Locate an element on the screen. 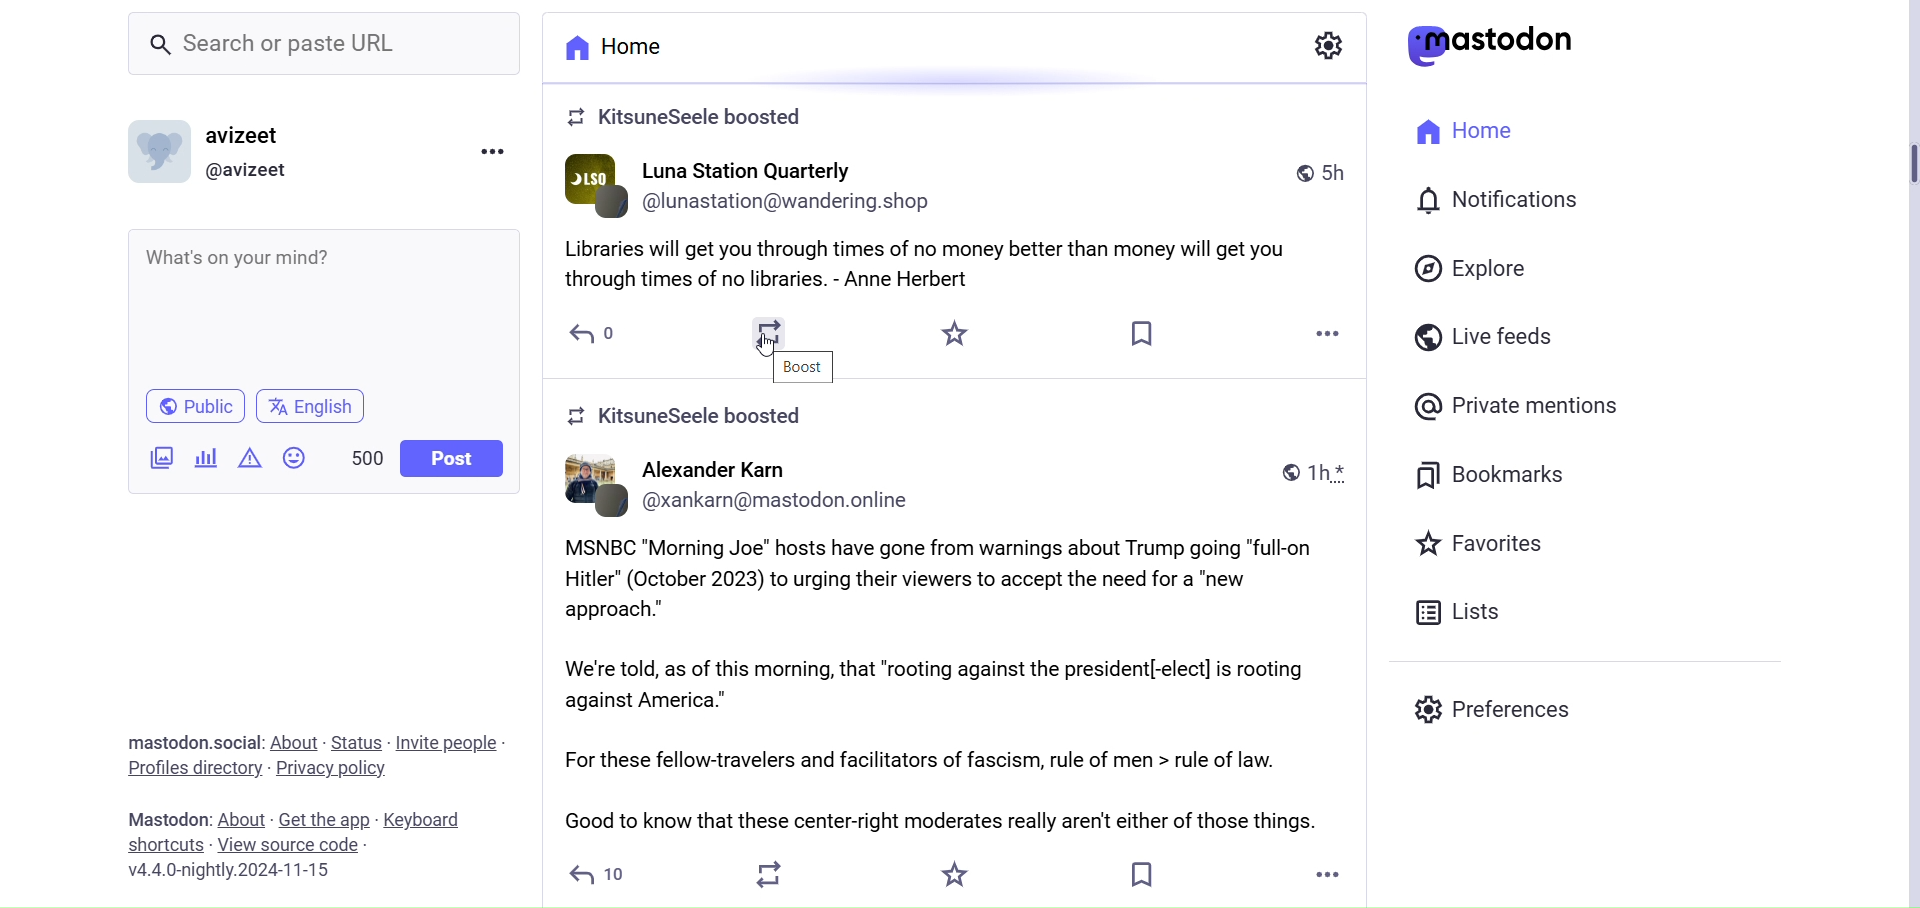 The width and height of the screenshot is (1920, 908). Get the app is located at coordinates (324, 820).